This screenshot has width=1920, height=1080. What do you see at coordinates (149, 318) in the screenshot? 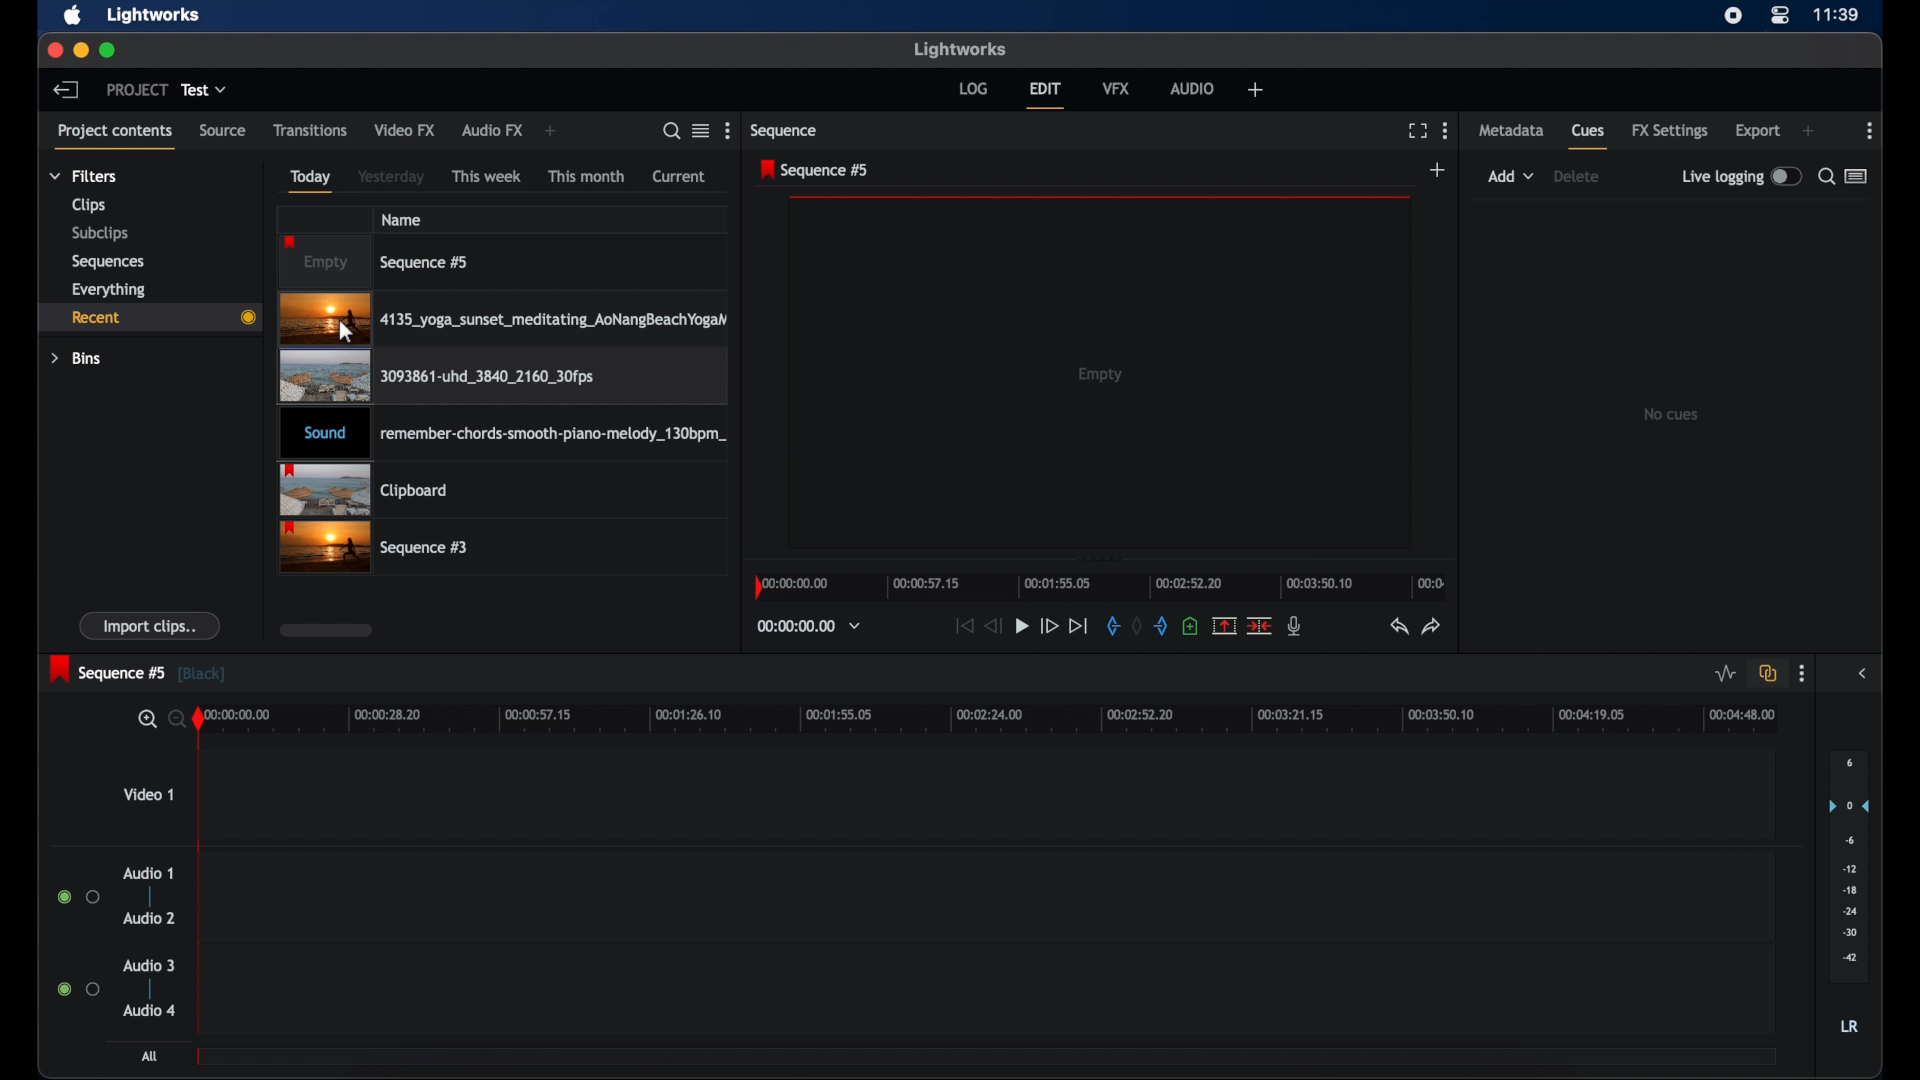
I see `recent` at bounding box center [149, 318].